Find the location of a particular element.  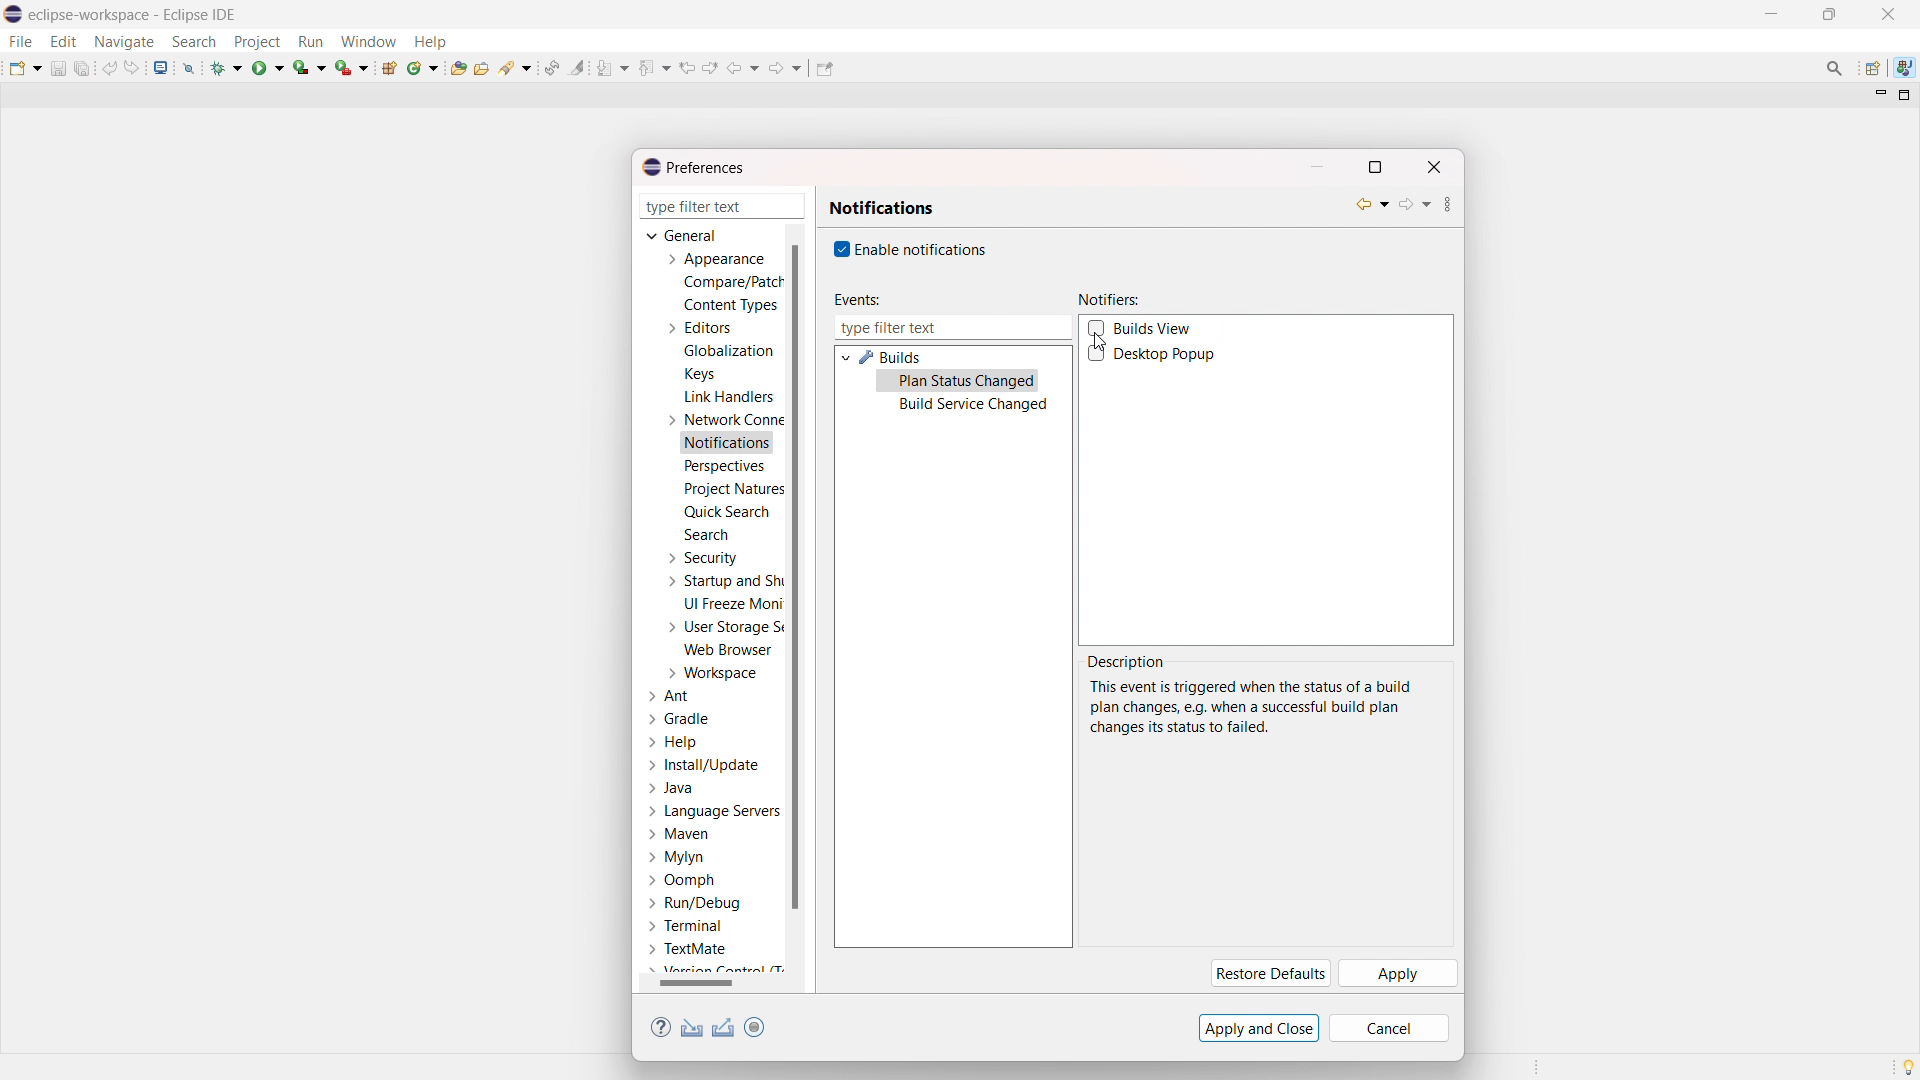

maximize view is located at coordinates (1905, 95).